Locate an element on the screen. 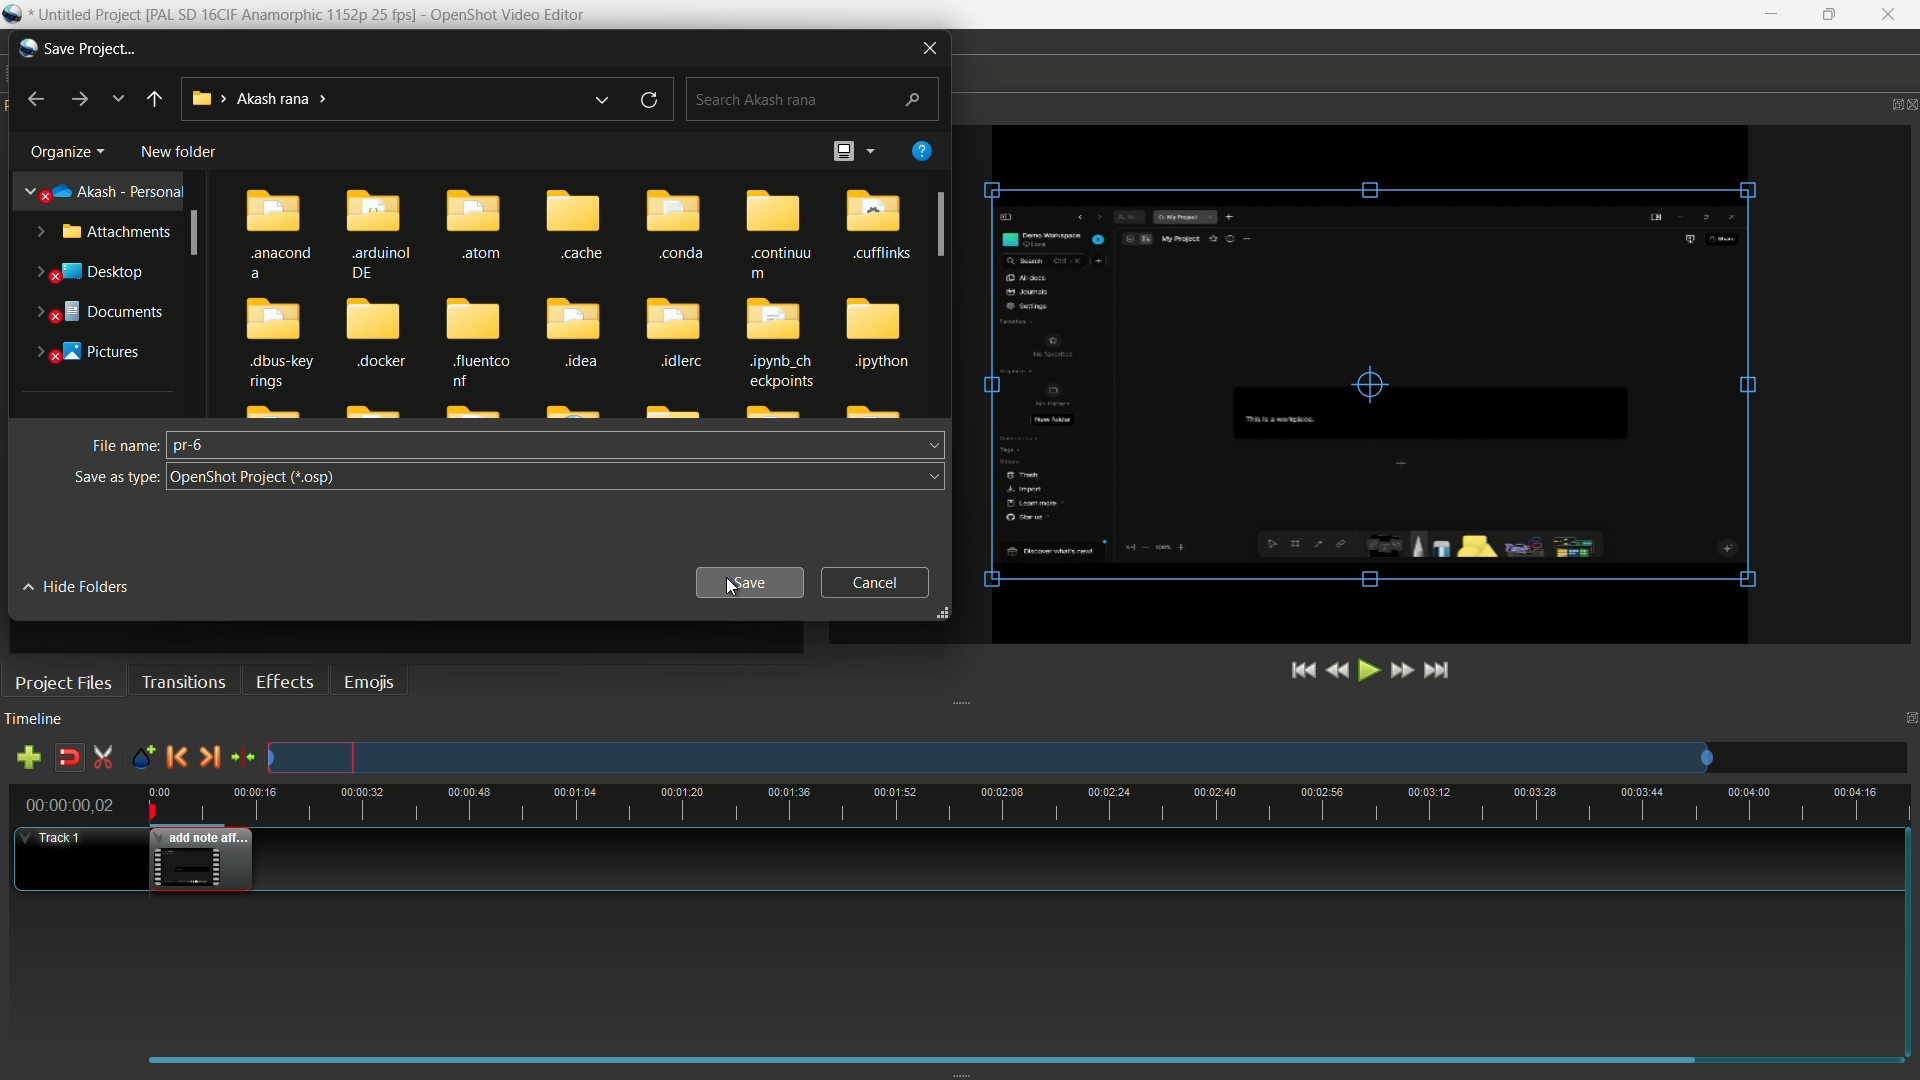 This screenshot has width=1920, height=1080. timeline is located at coordinates (34, 719).